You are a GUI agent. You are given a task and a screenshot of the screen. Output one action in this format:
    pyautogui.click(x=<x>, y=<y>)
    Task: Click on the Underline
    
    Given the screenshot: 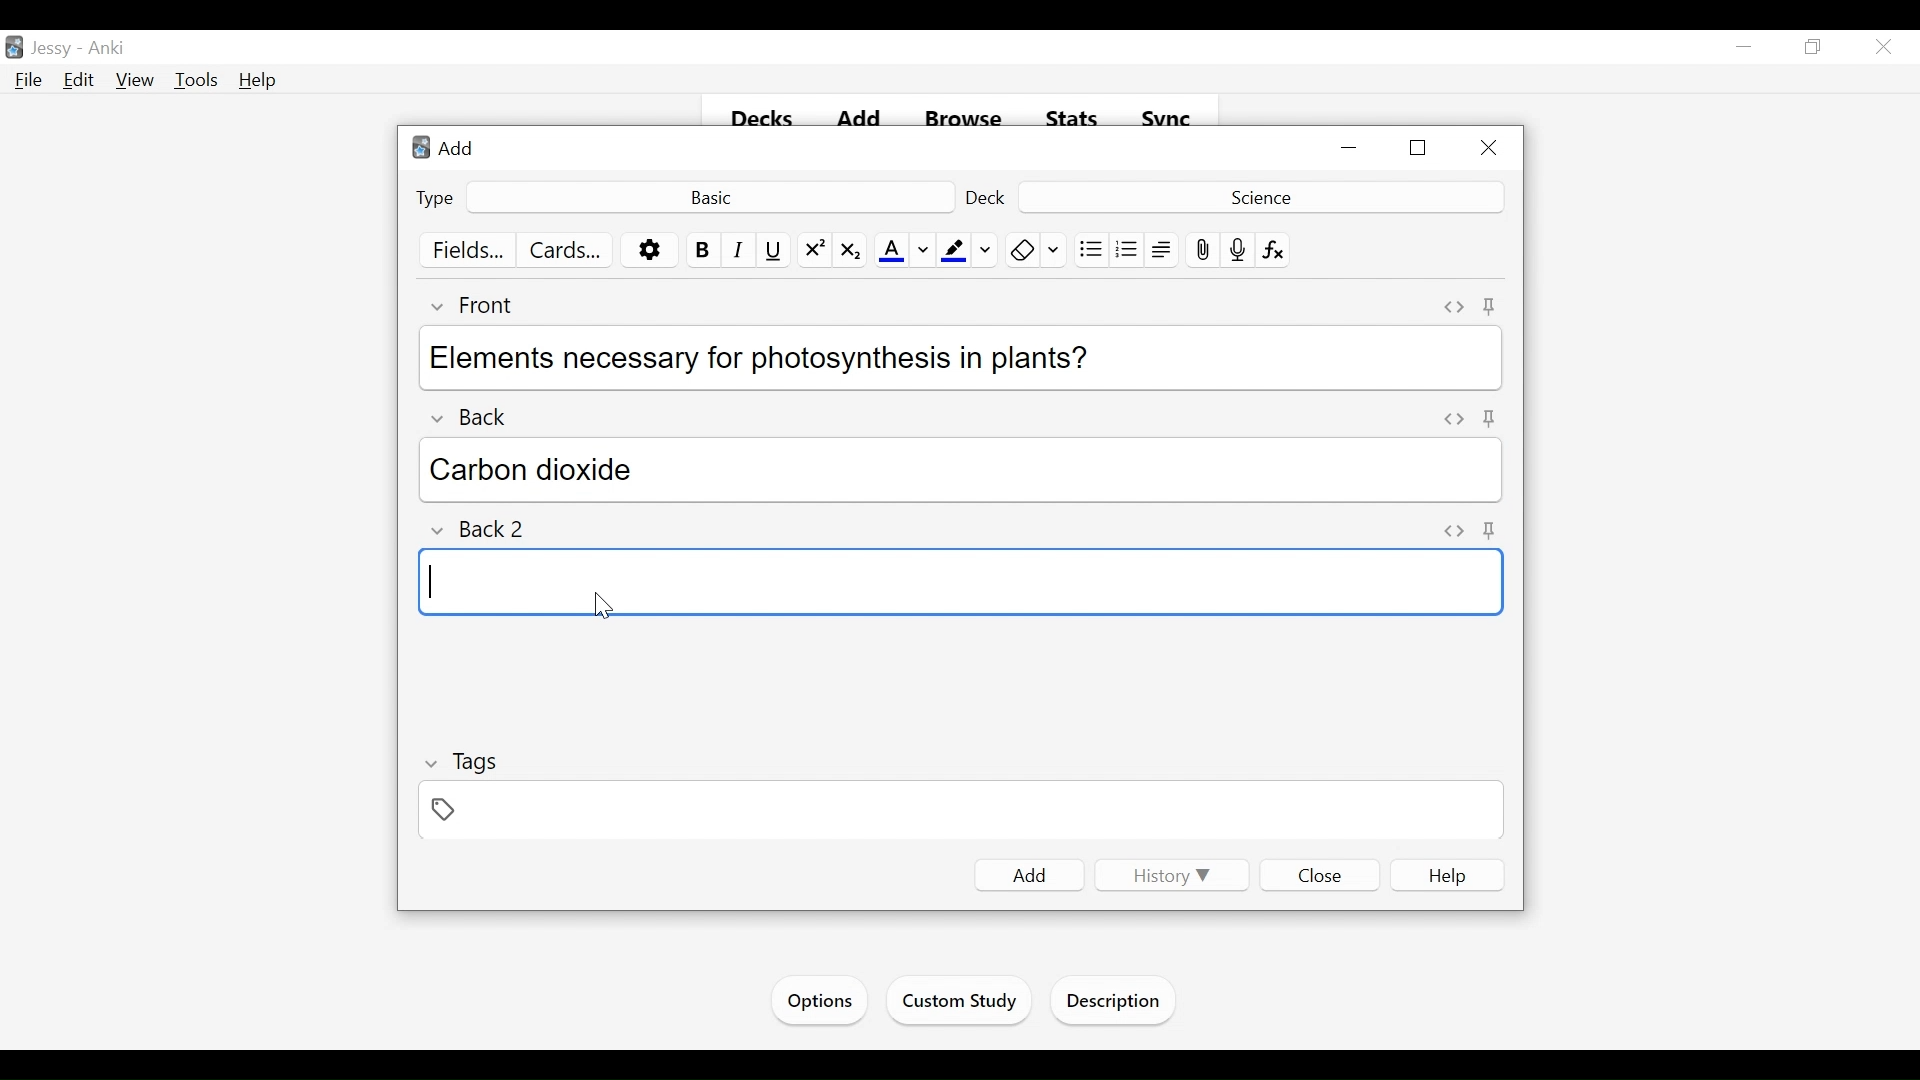 What is the action you would take?
    pyautogui.click(x=775, y=250)
    